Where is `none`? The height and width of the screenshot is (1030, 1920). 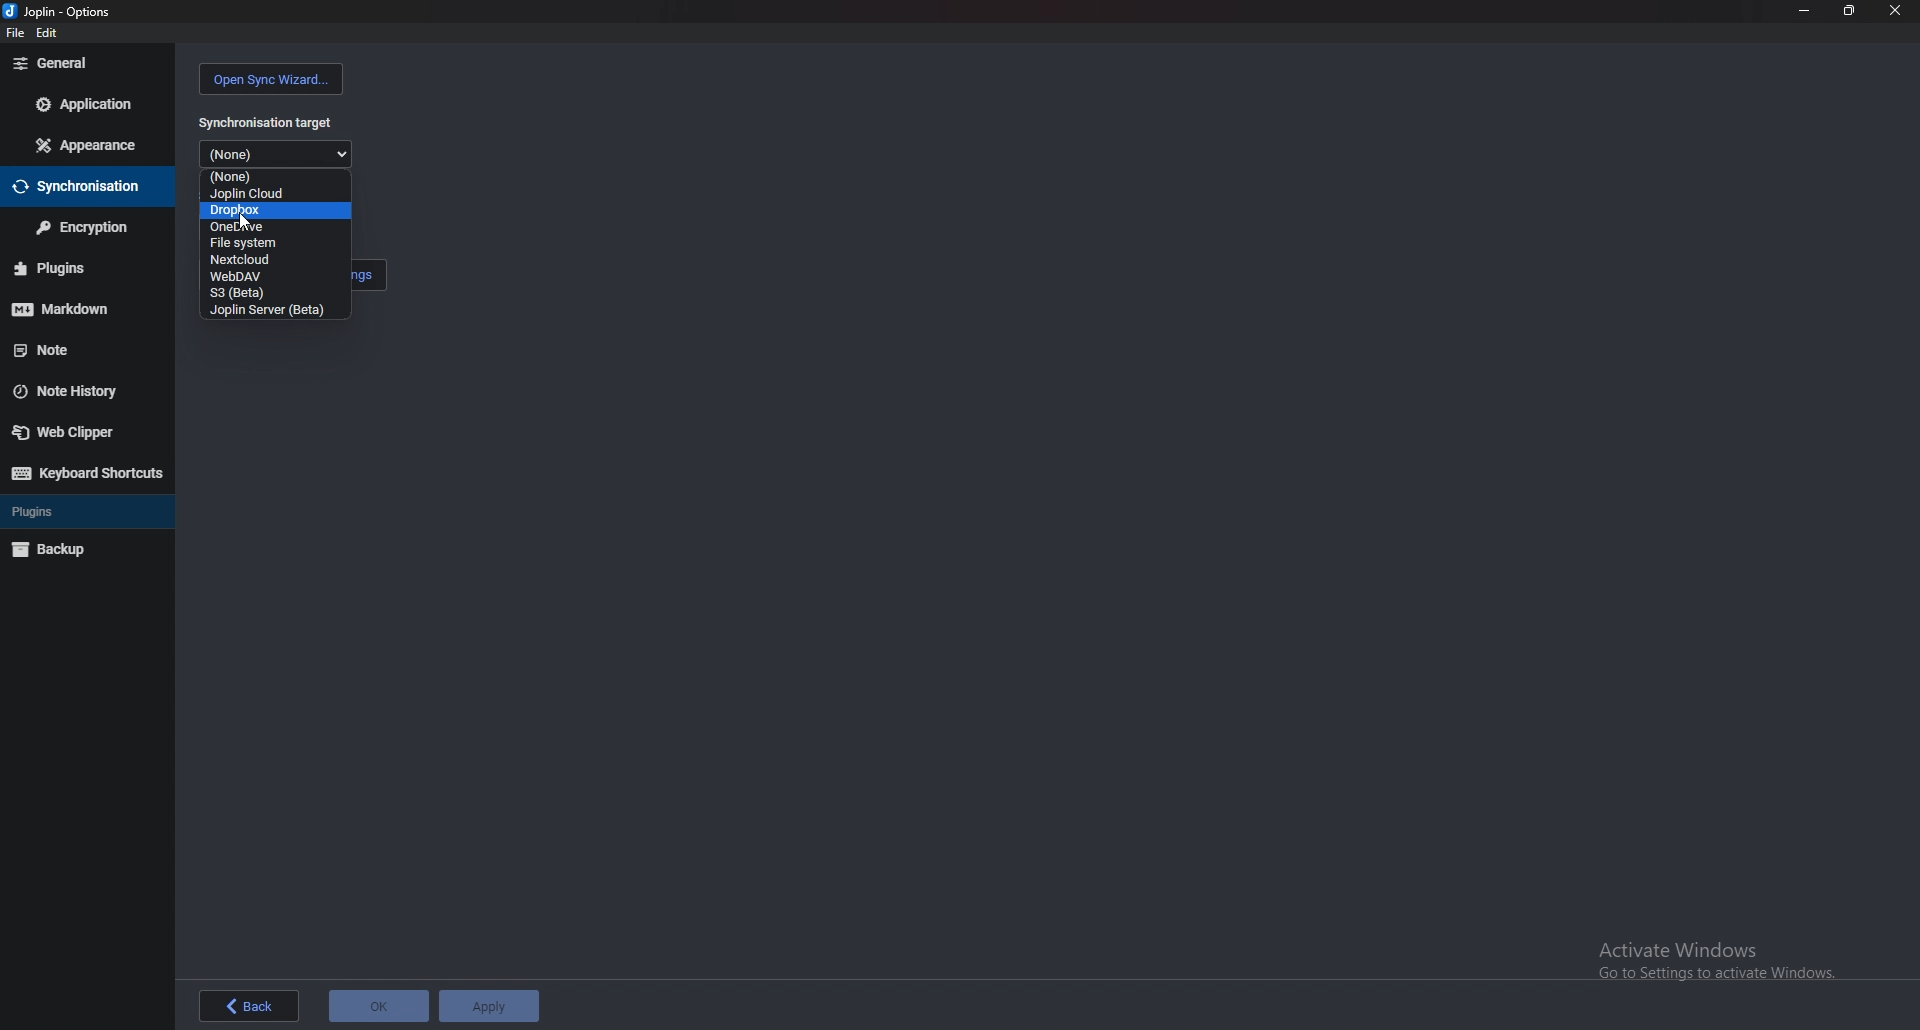 none is located at coordinates (281, 154).